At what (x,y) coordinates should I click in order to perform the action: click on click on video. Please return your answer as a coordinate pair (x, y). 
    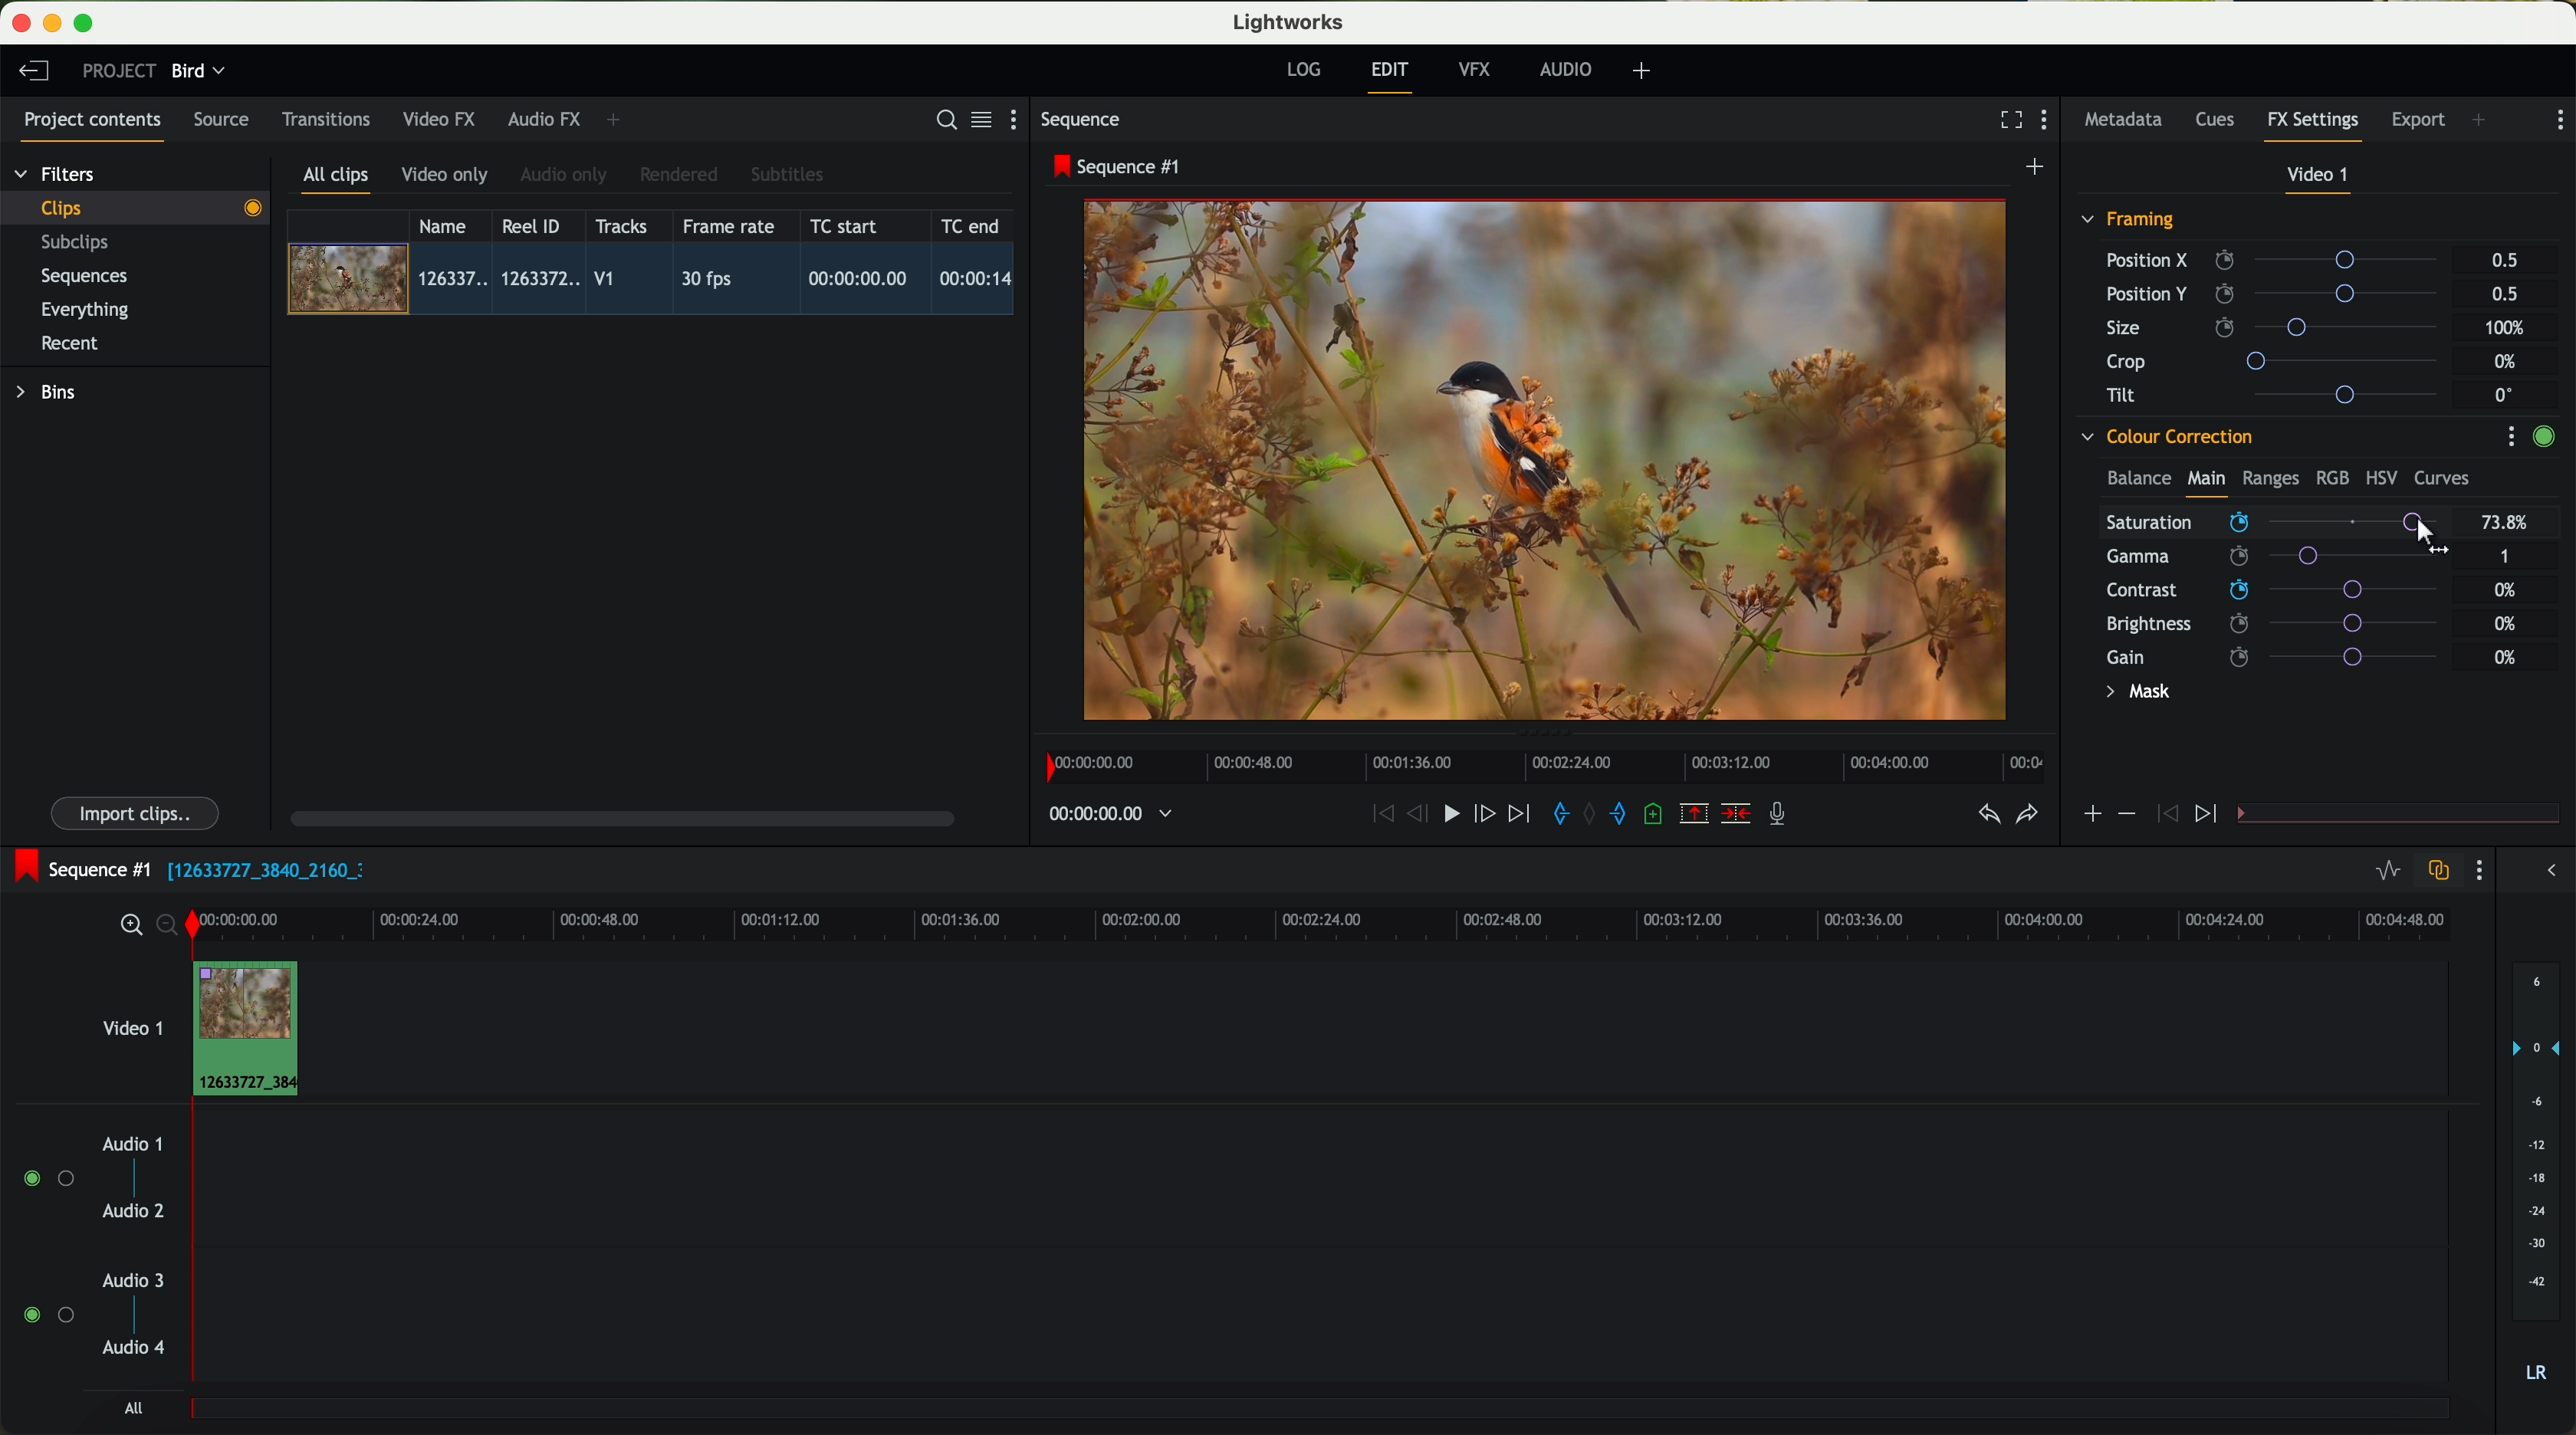
    Looking at the image, I should click on (657, 282).